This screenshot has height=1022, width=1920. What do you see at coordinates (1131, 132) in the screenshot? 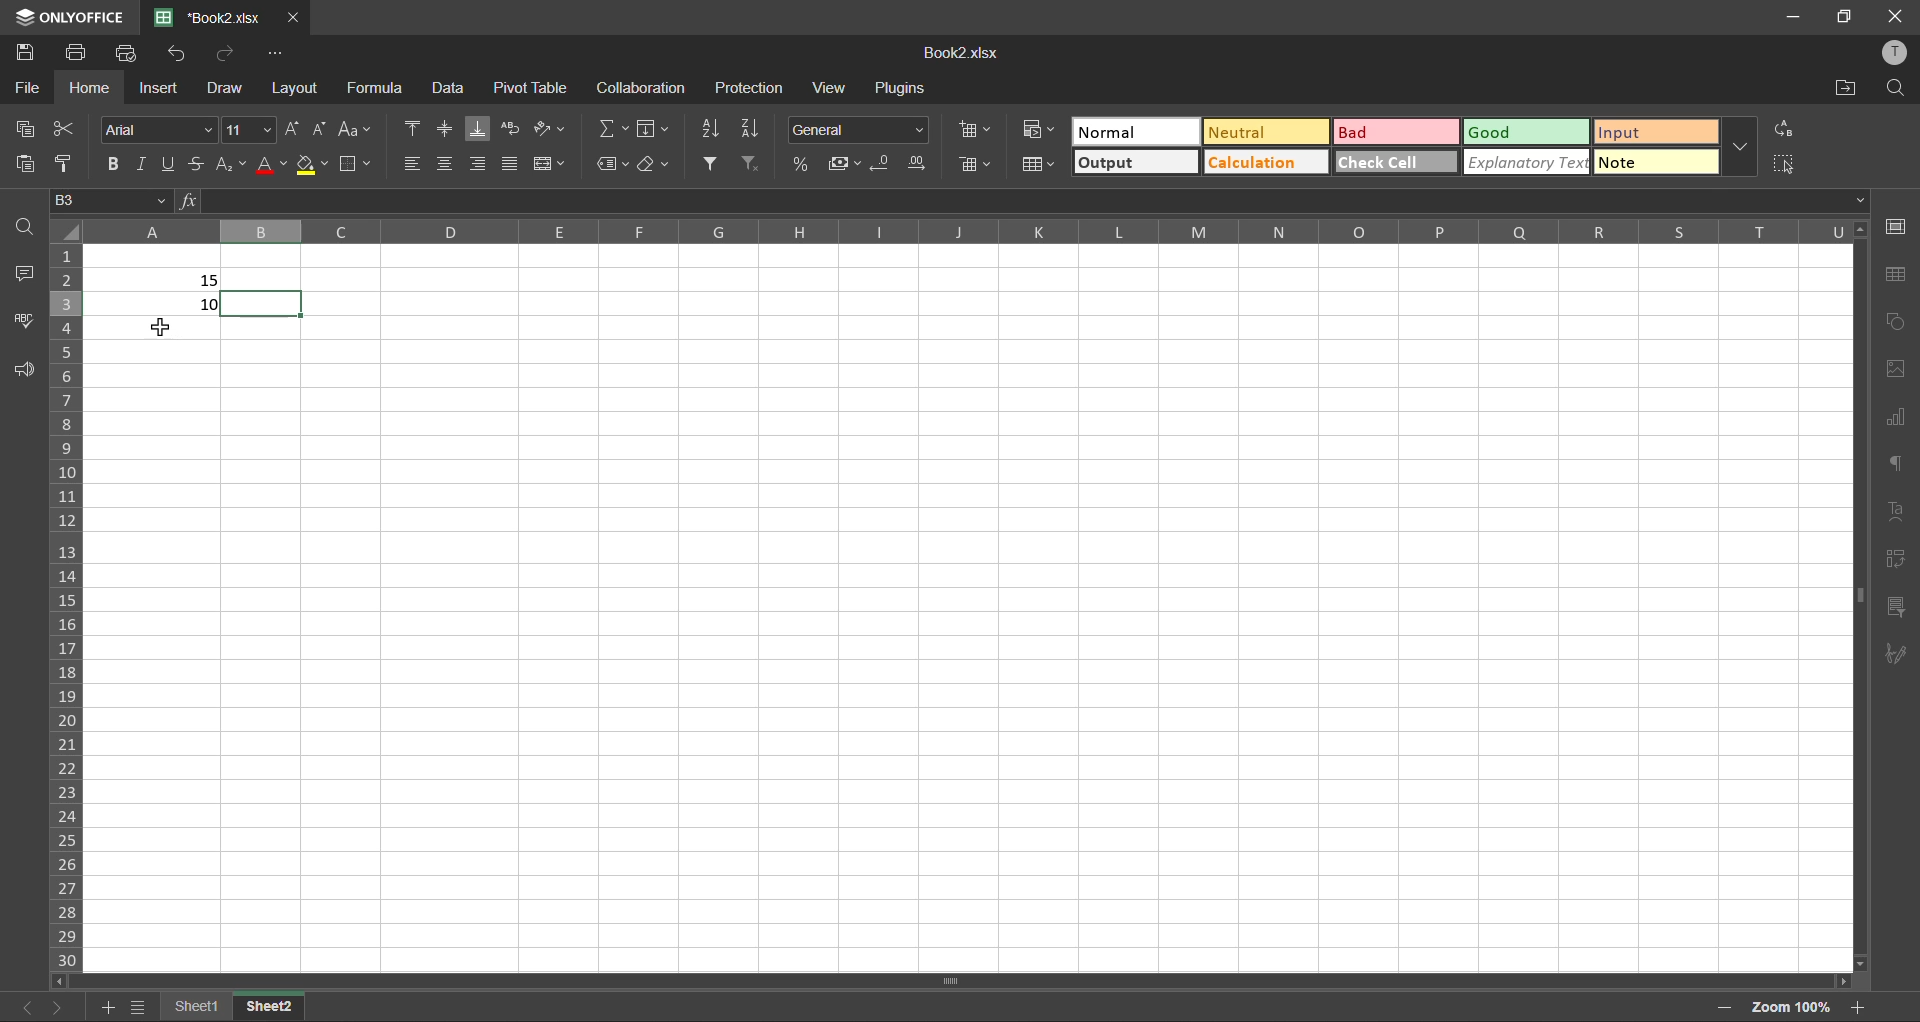
I see `normal` at bounding box center [1131, 132].